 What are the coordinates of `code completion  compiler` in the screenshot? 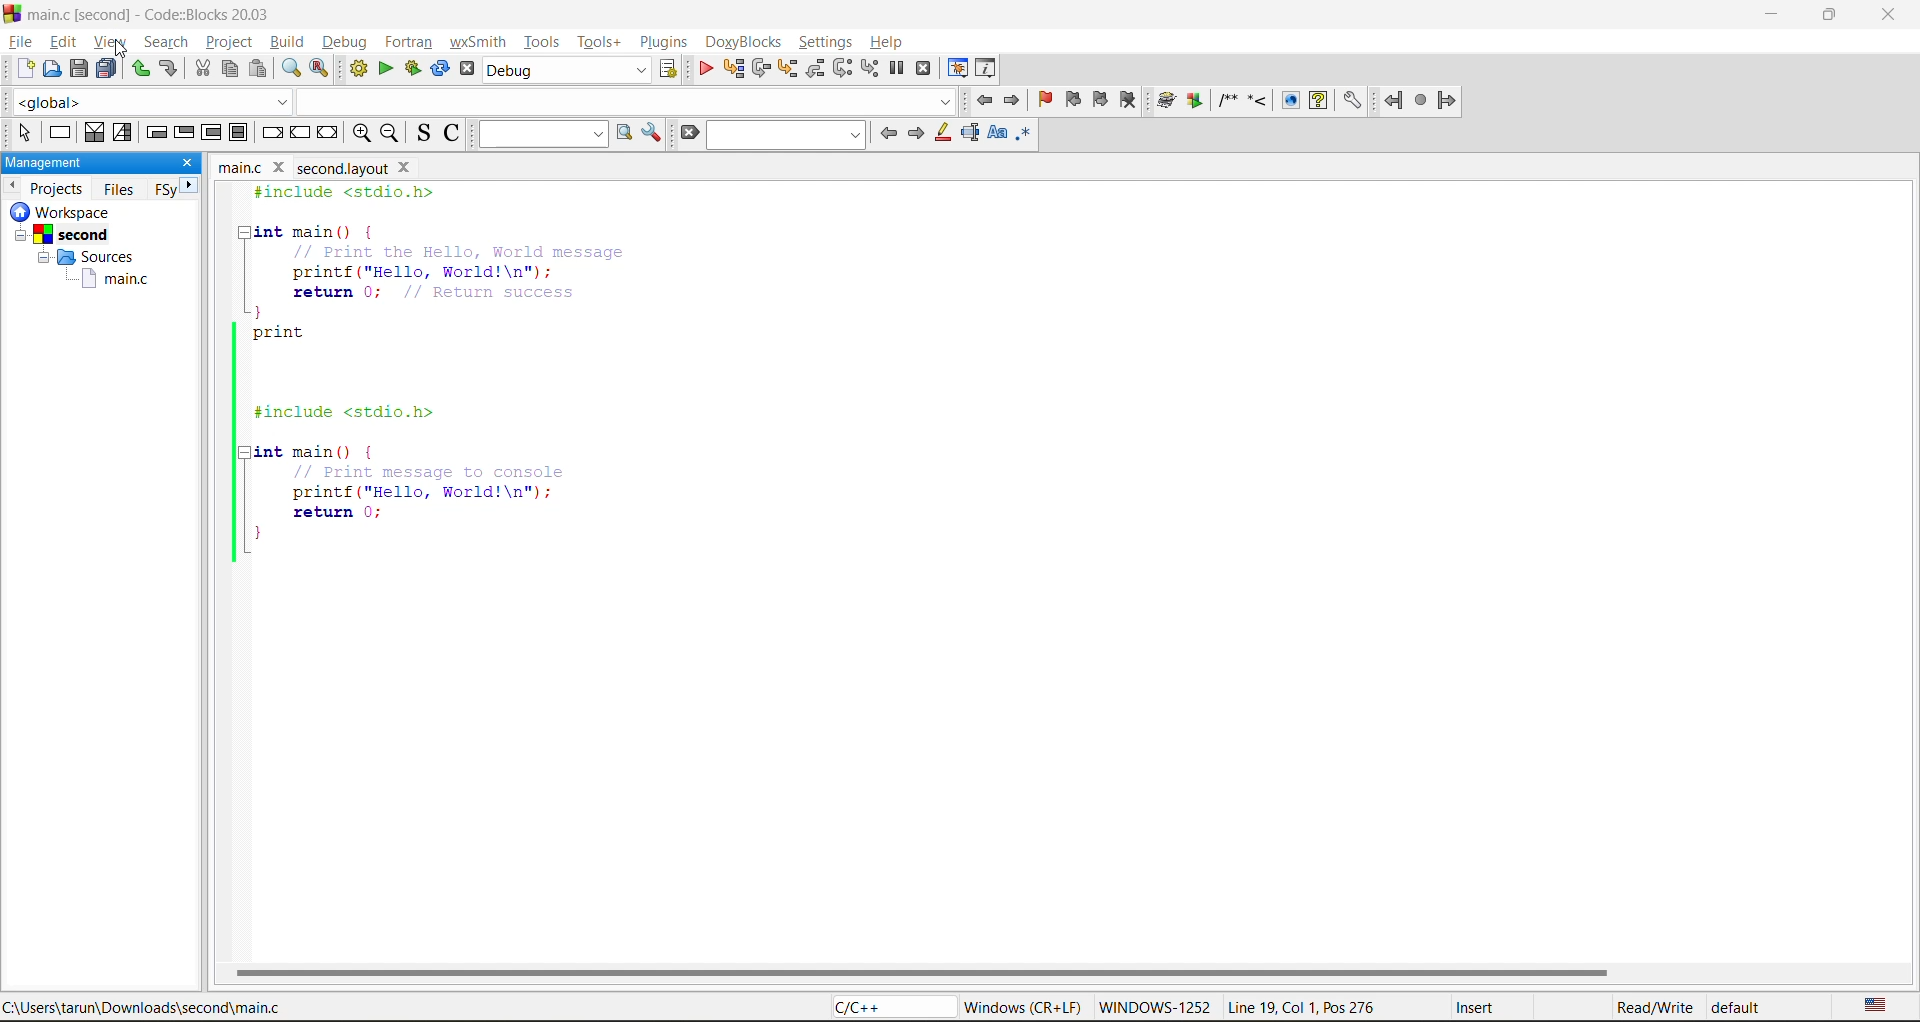 It's located at (481, 103).